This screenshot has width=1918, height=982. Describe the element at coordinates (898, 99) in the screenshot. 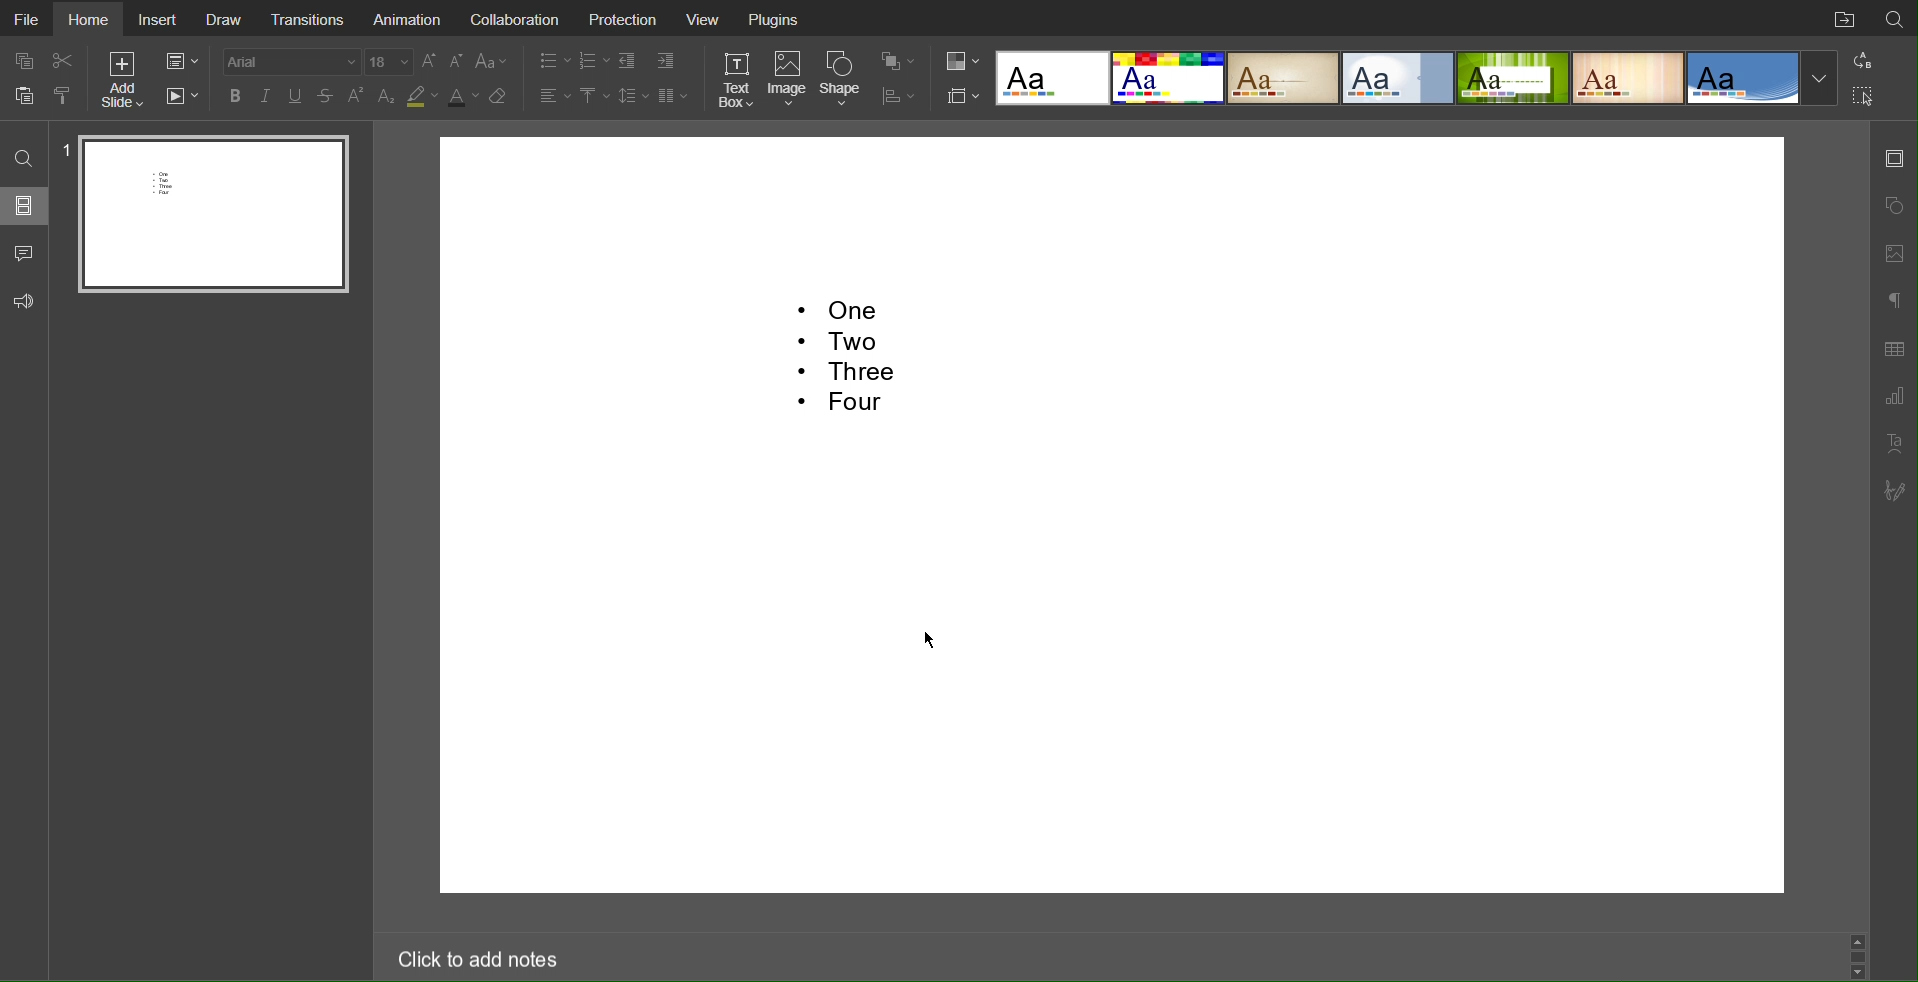

I see `Distribute` at that location.